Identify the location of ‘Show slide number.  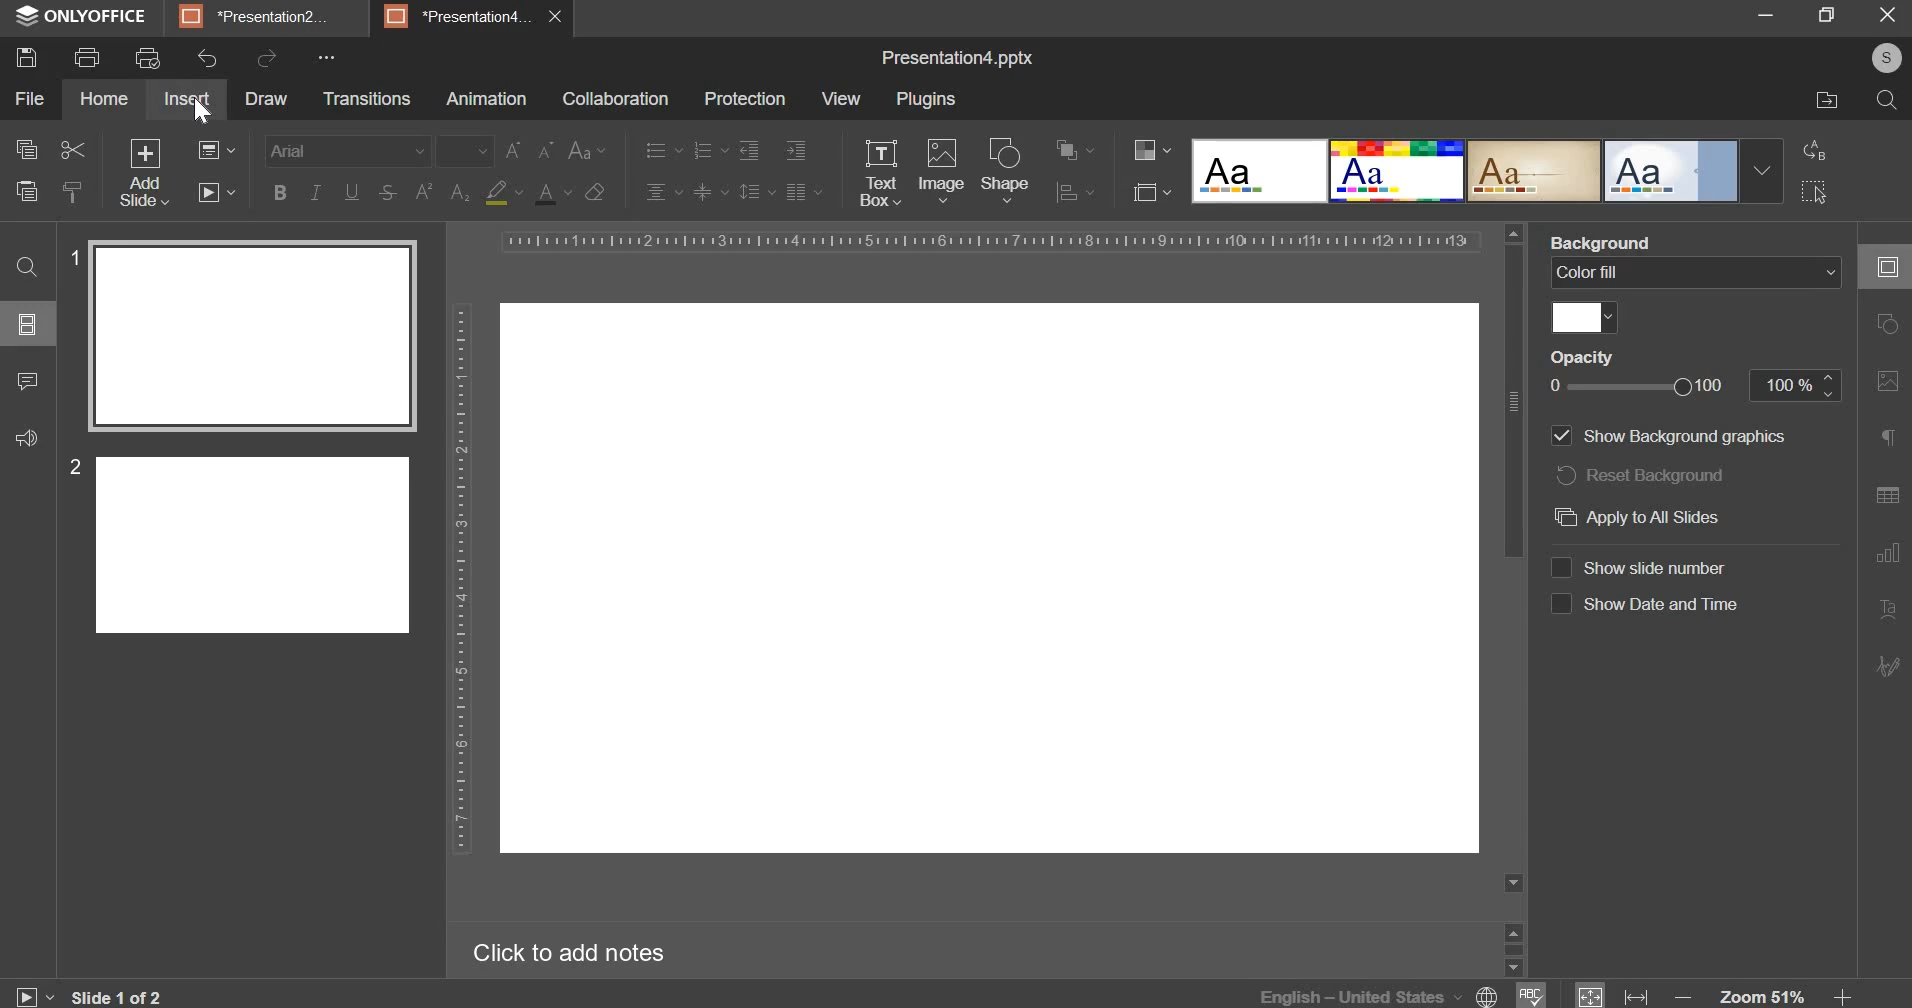
(1661, 568).